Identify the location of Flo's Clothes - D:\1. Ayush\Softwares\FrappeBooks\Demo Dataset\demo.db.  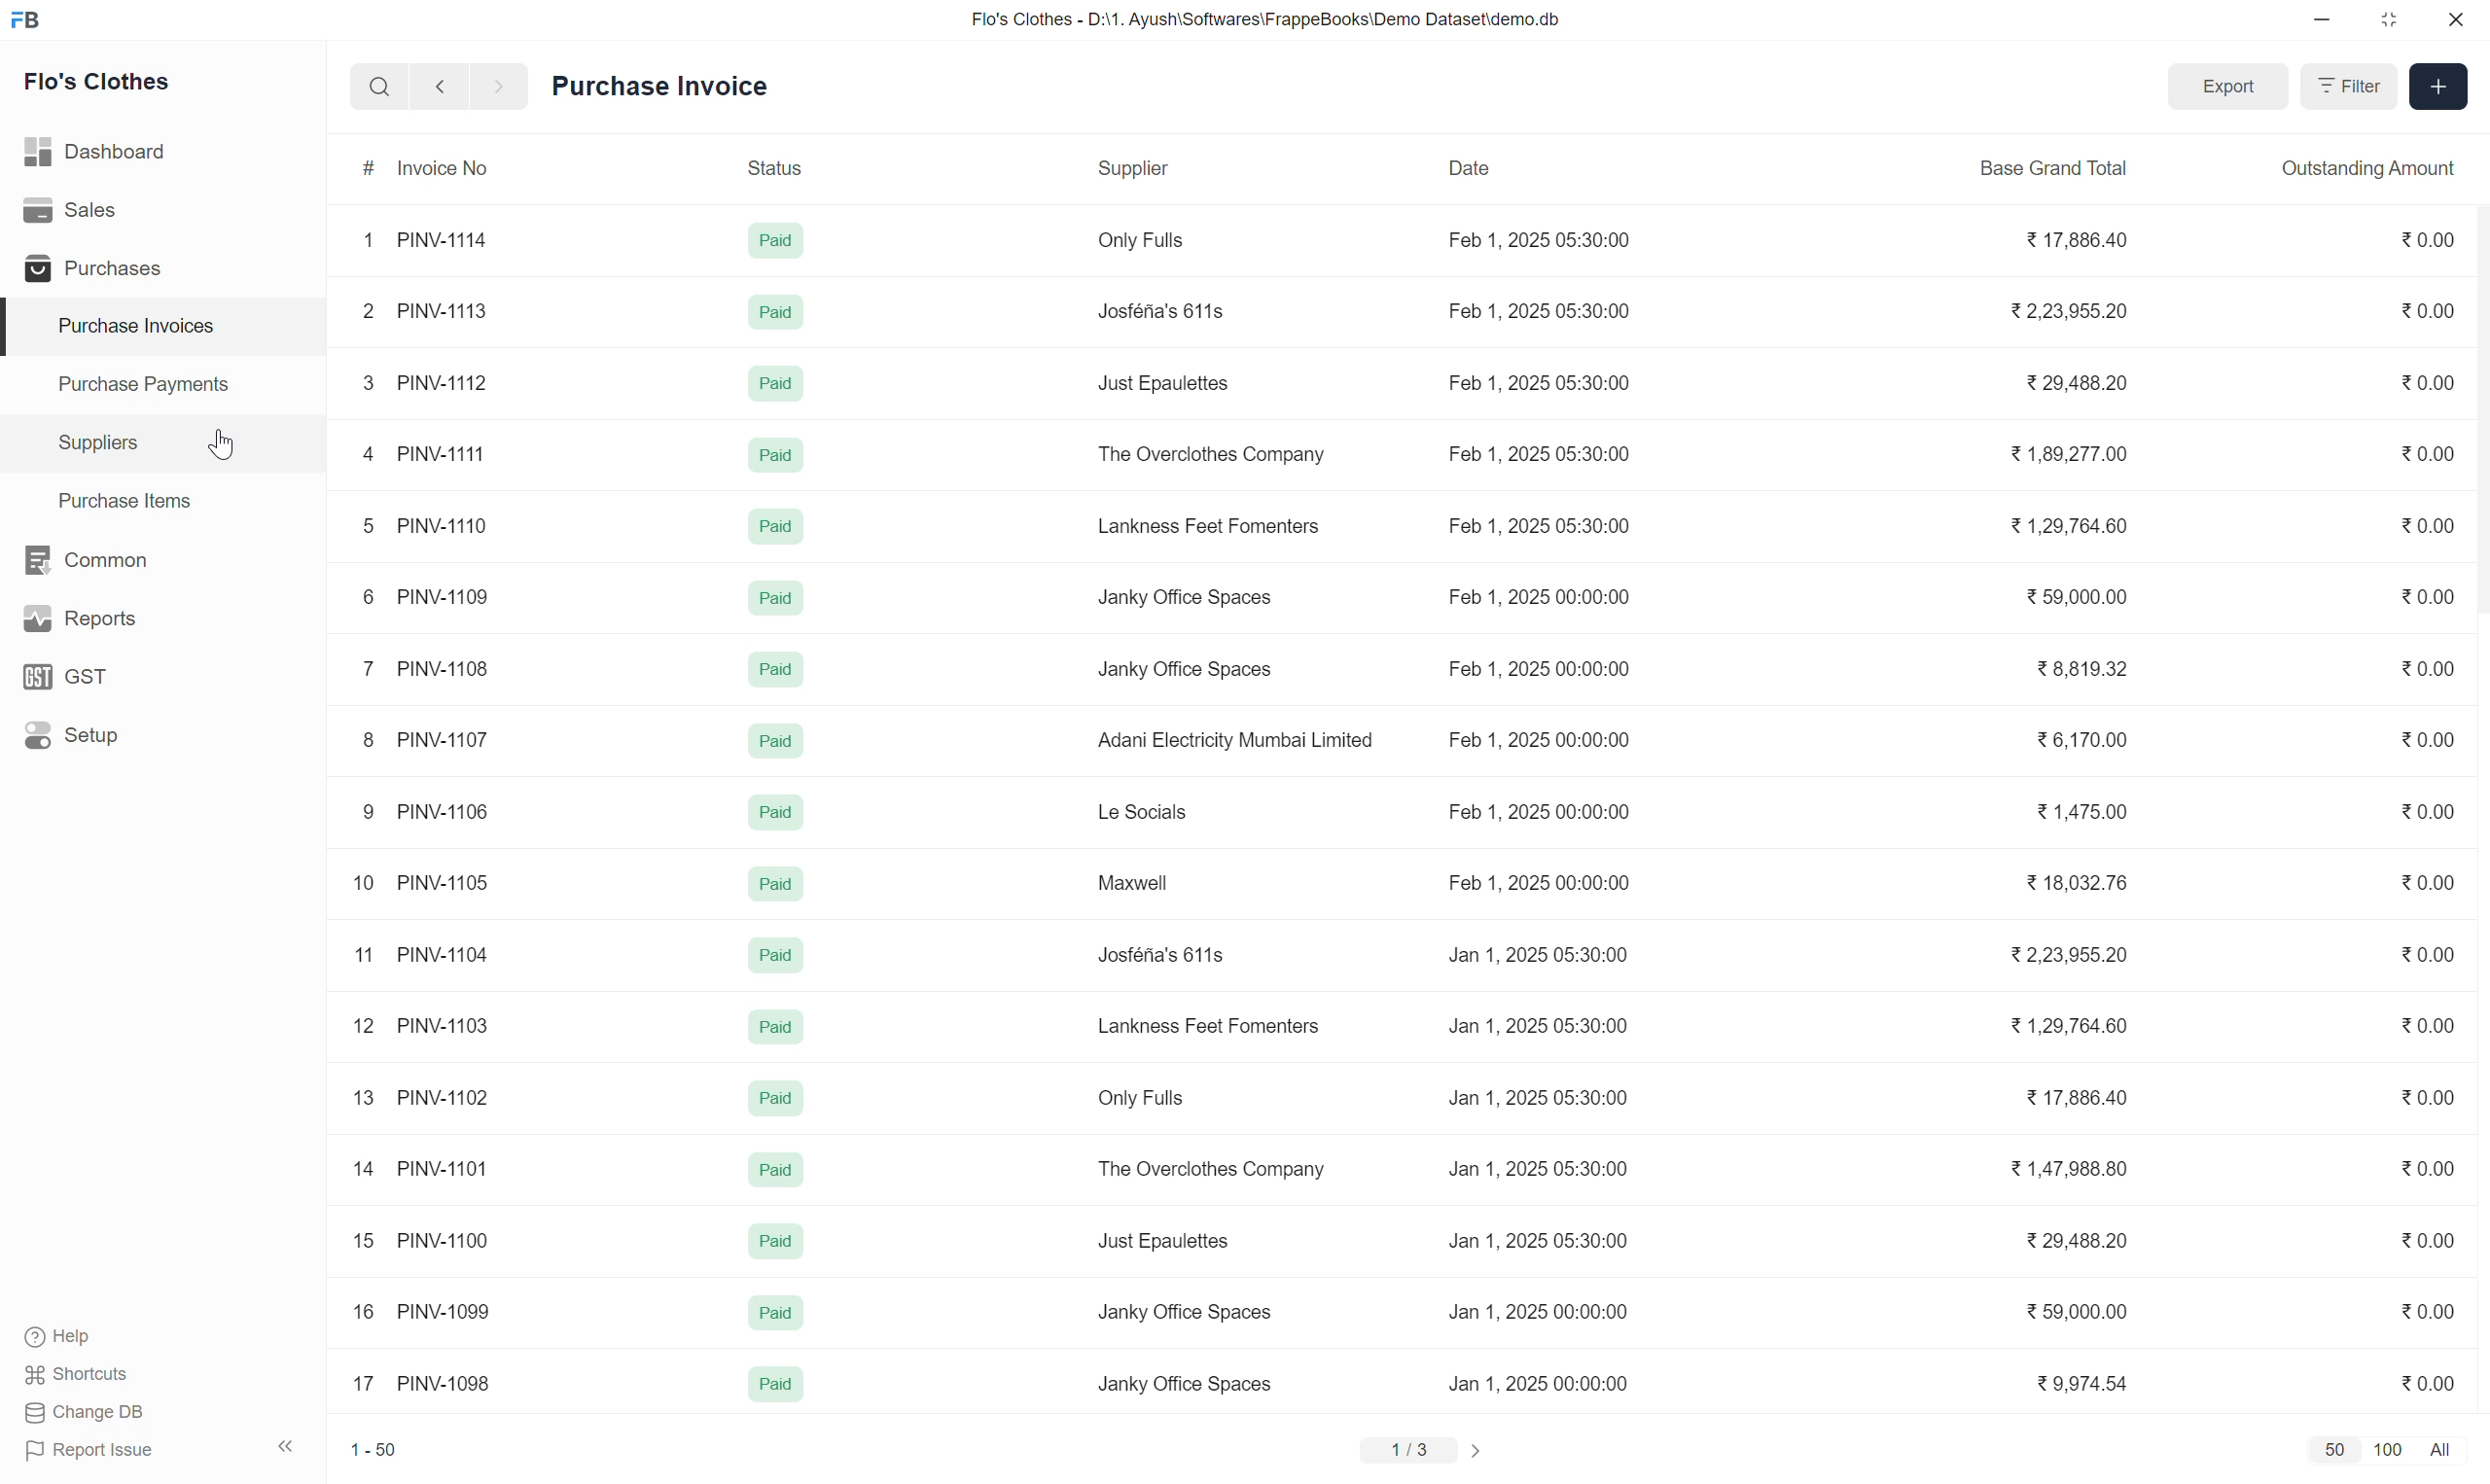
(1267, 20).